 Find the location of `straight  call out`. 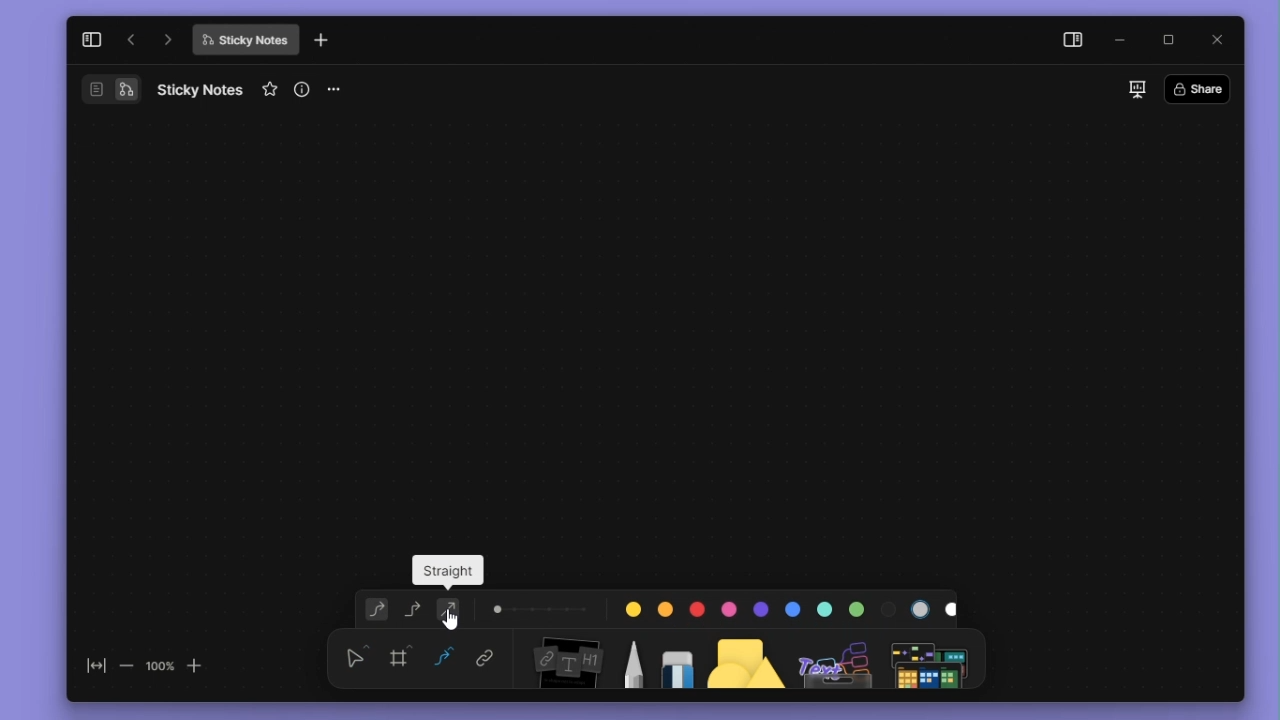

straight  call out is located at coordinates (446, 572).